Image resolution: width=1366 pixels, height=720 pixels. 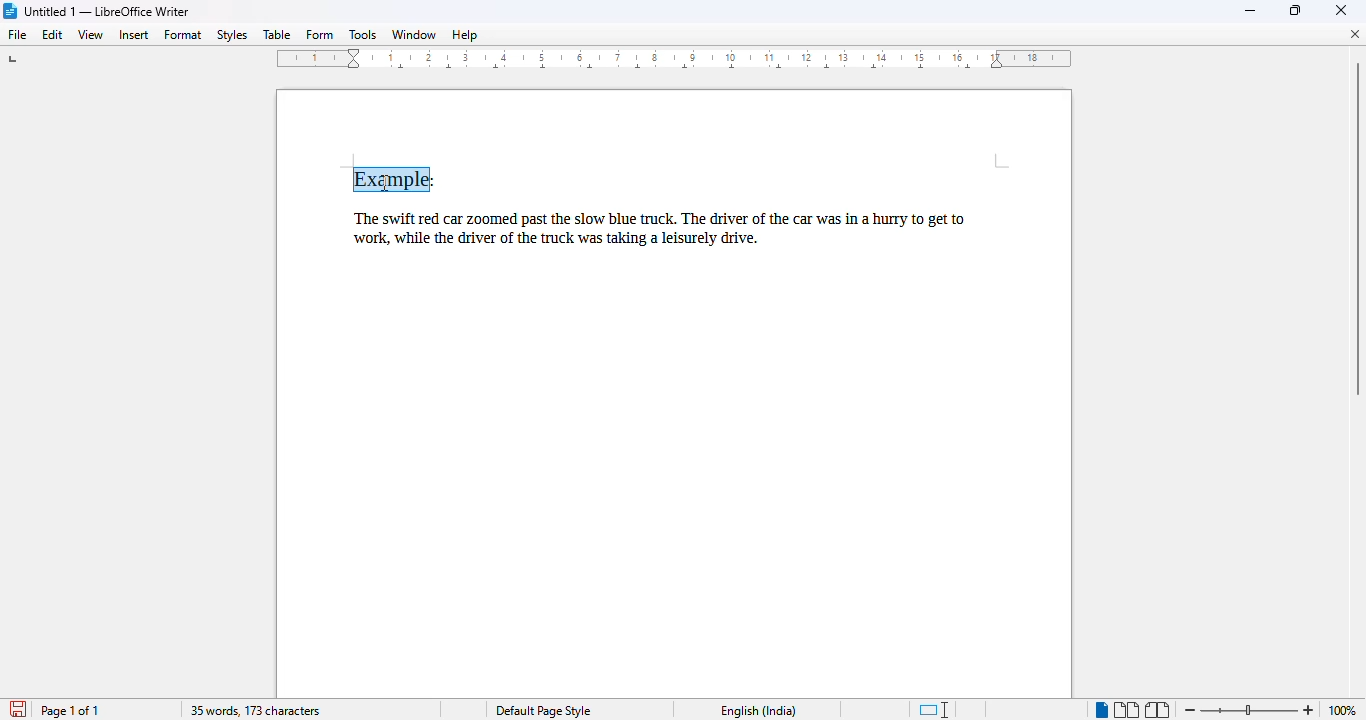 I want to click on file, so click(x=18, y=35).